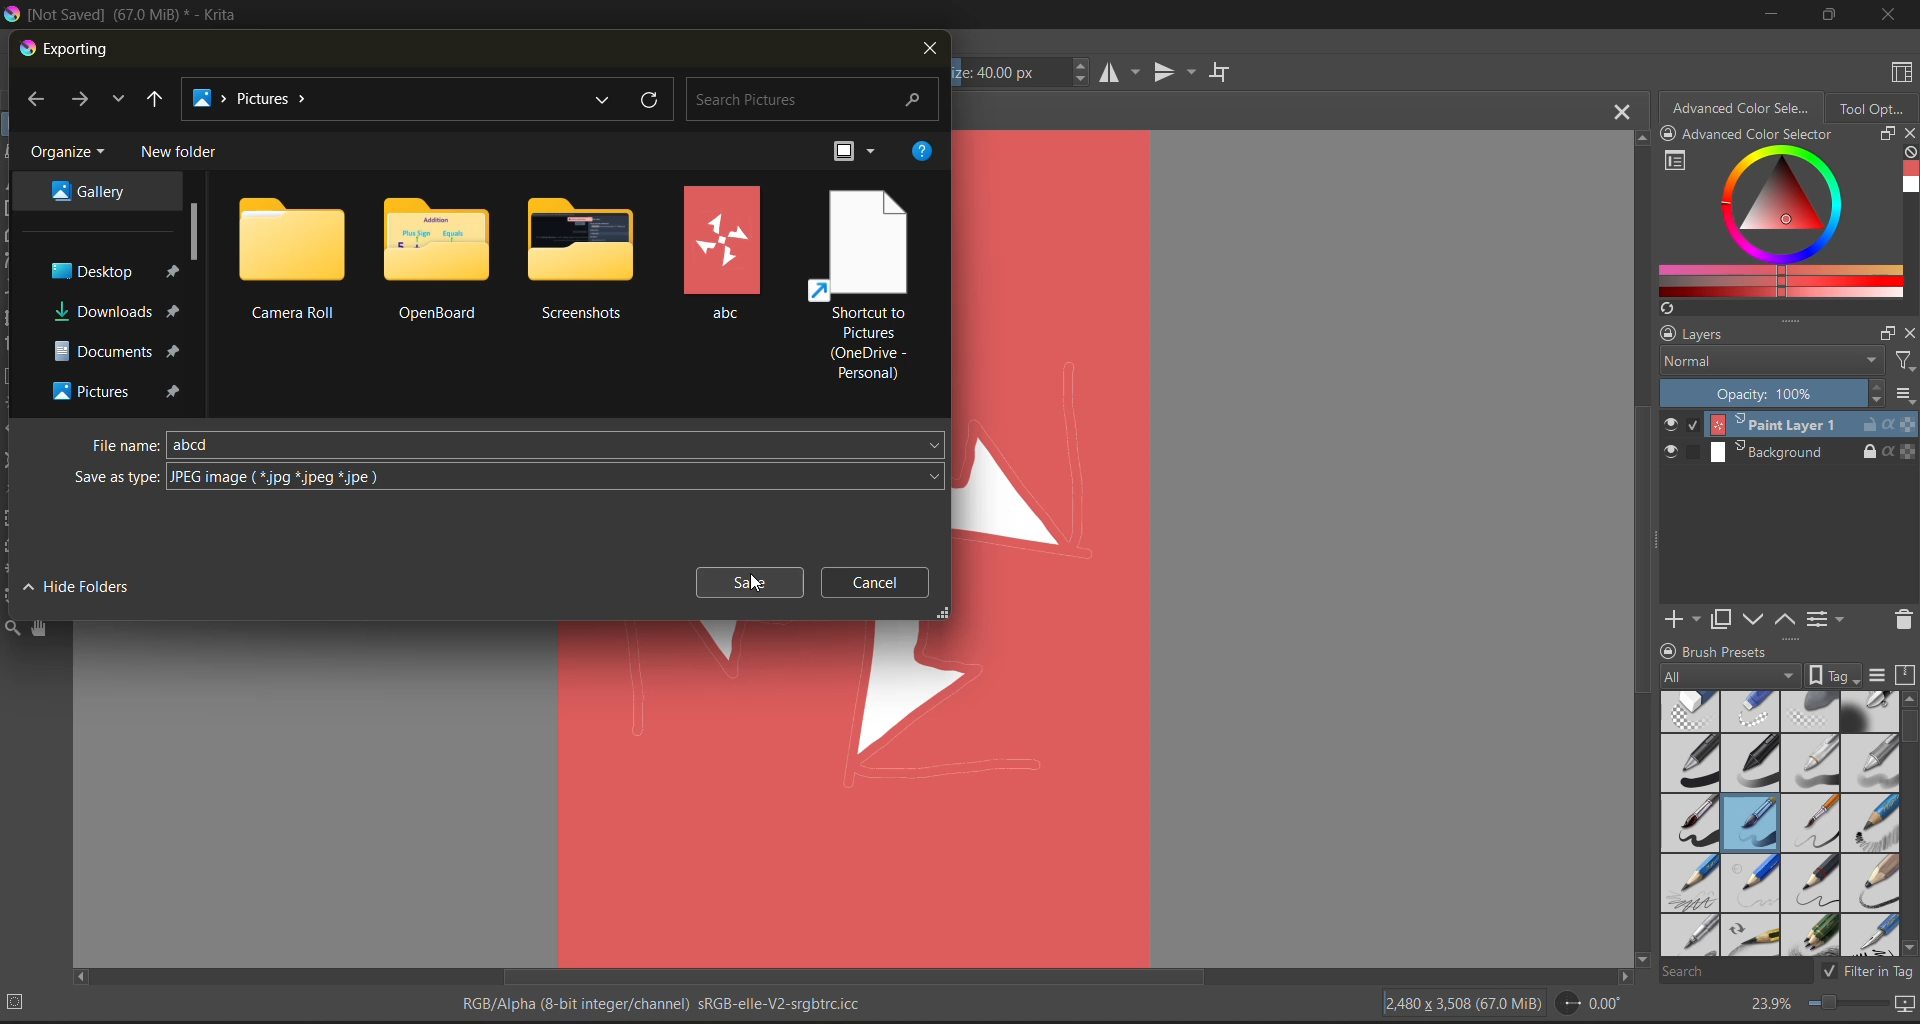  What do you see at coordinates (922, 153) in the screenshot?
I see `help` at bounding box center [922, 153].